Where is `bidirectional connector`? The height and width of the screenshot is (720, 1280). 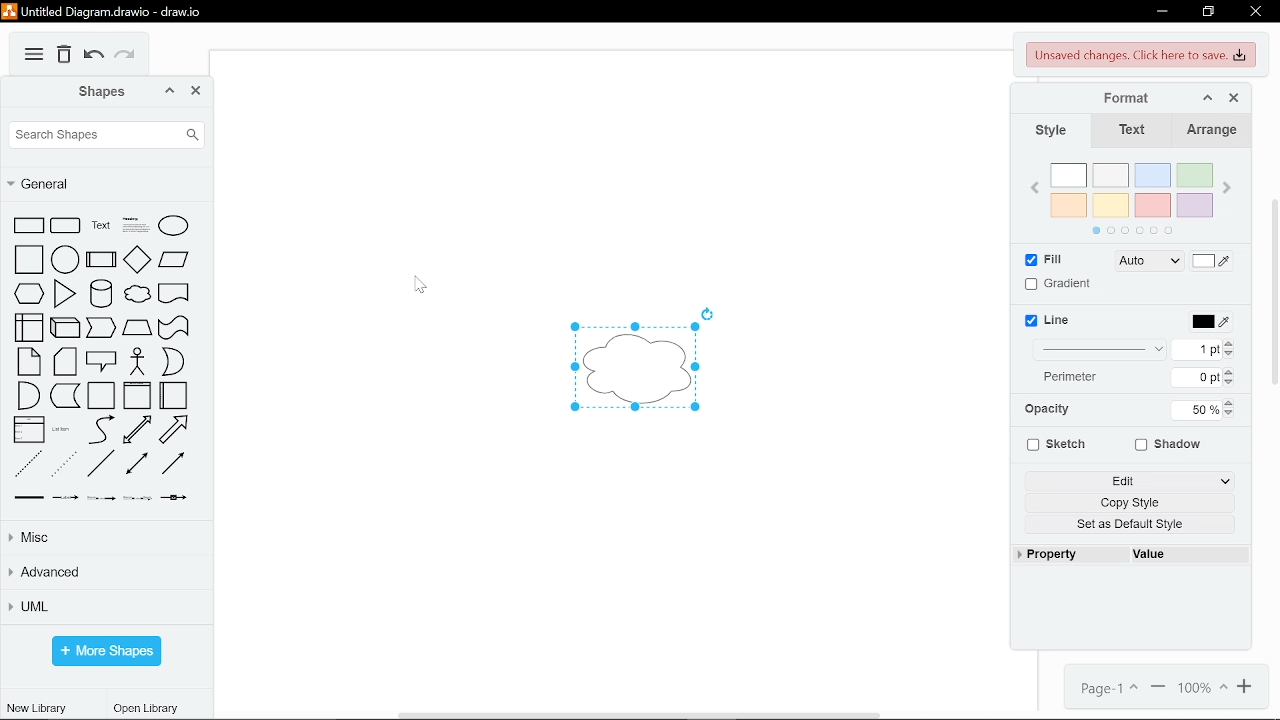 bidirectional connector is located at coordinates (136, 464).